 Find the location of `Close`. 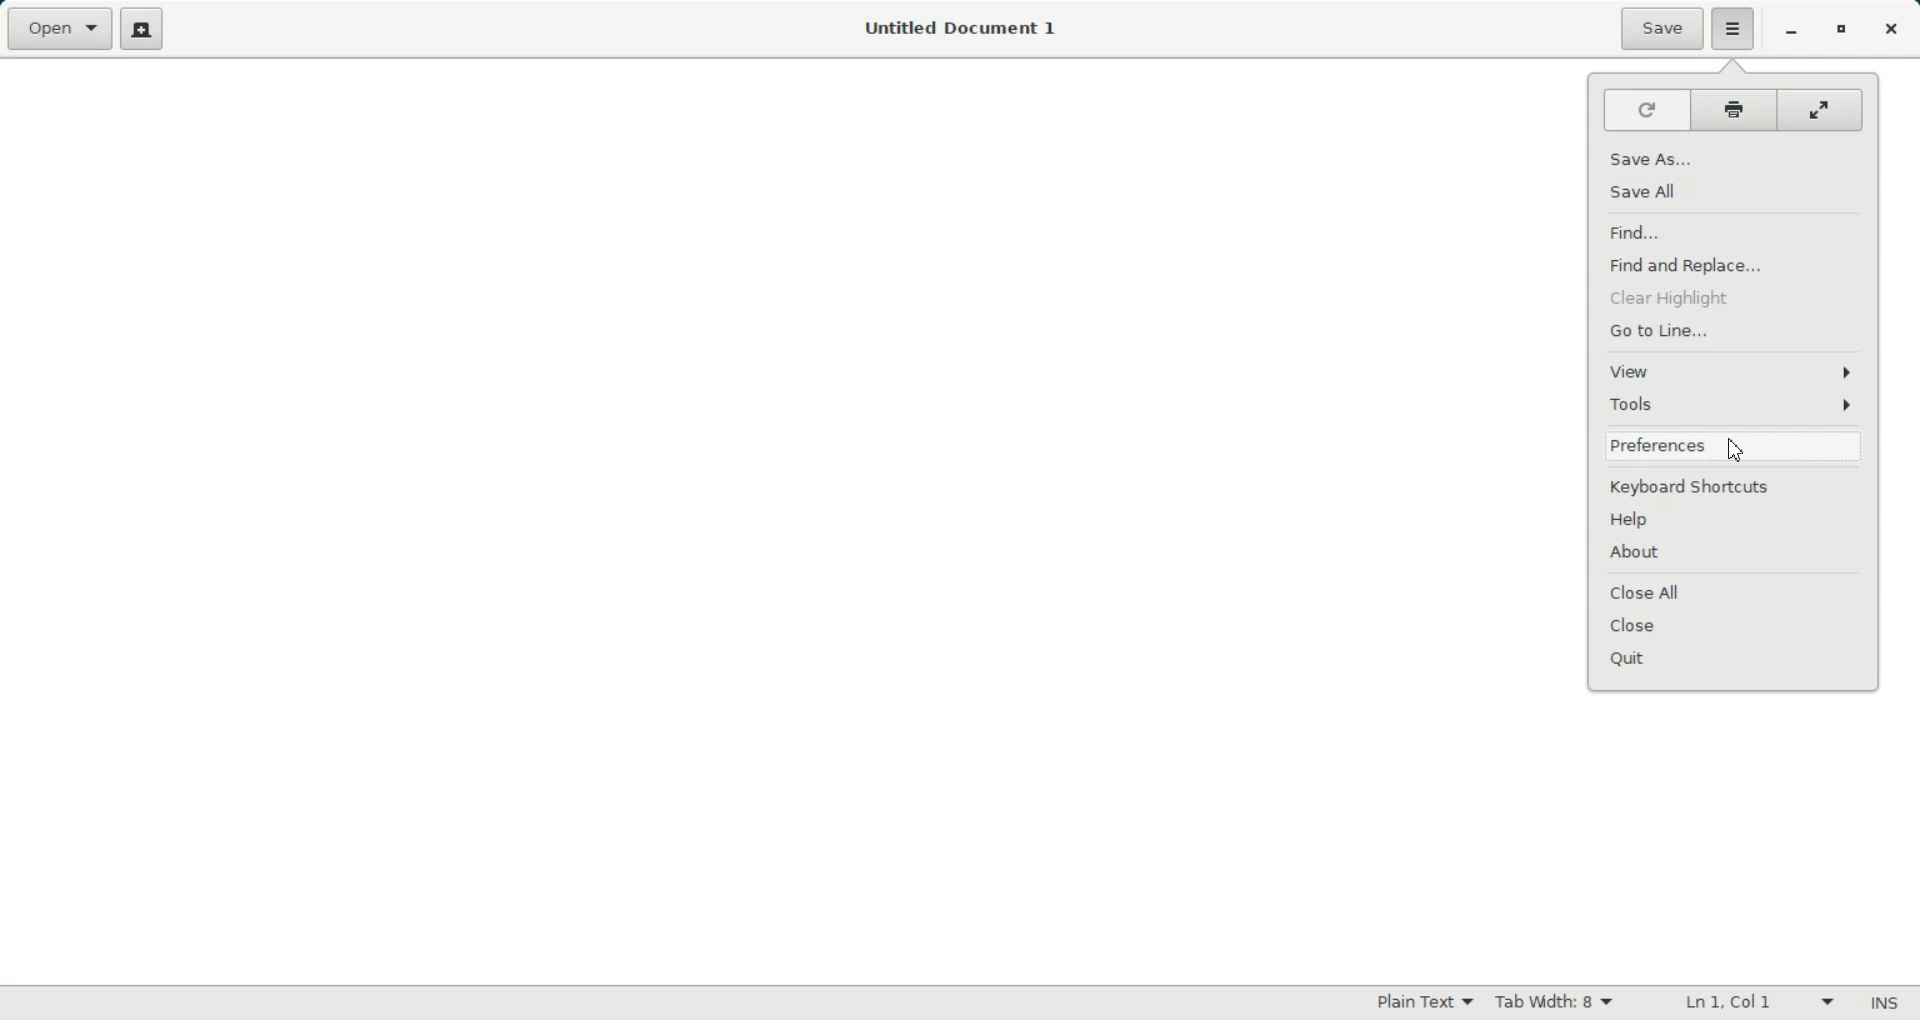

Close is located at coordinates (1736, 625).